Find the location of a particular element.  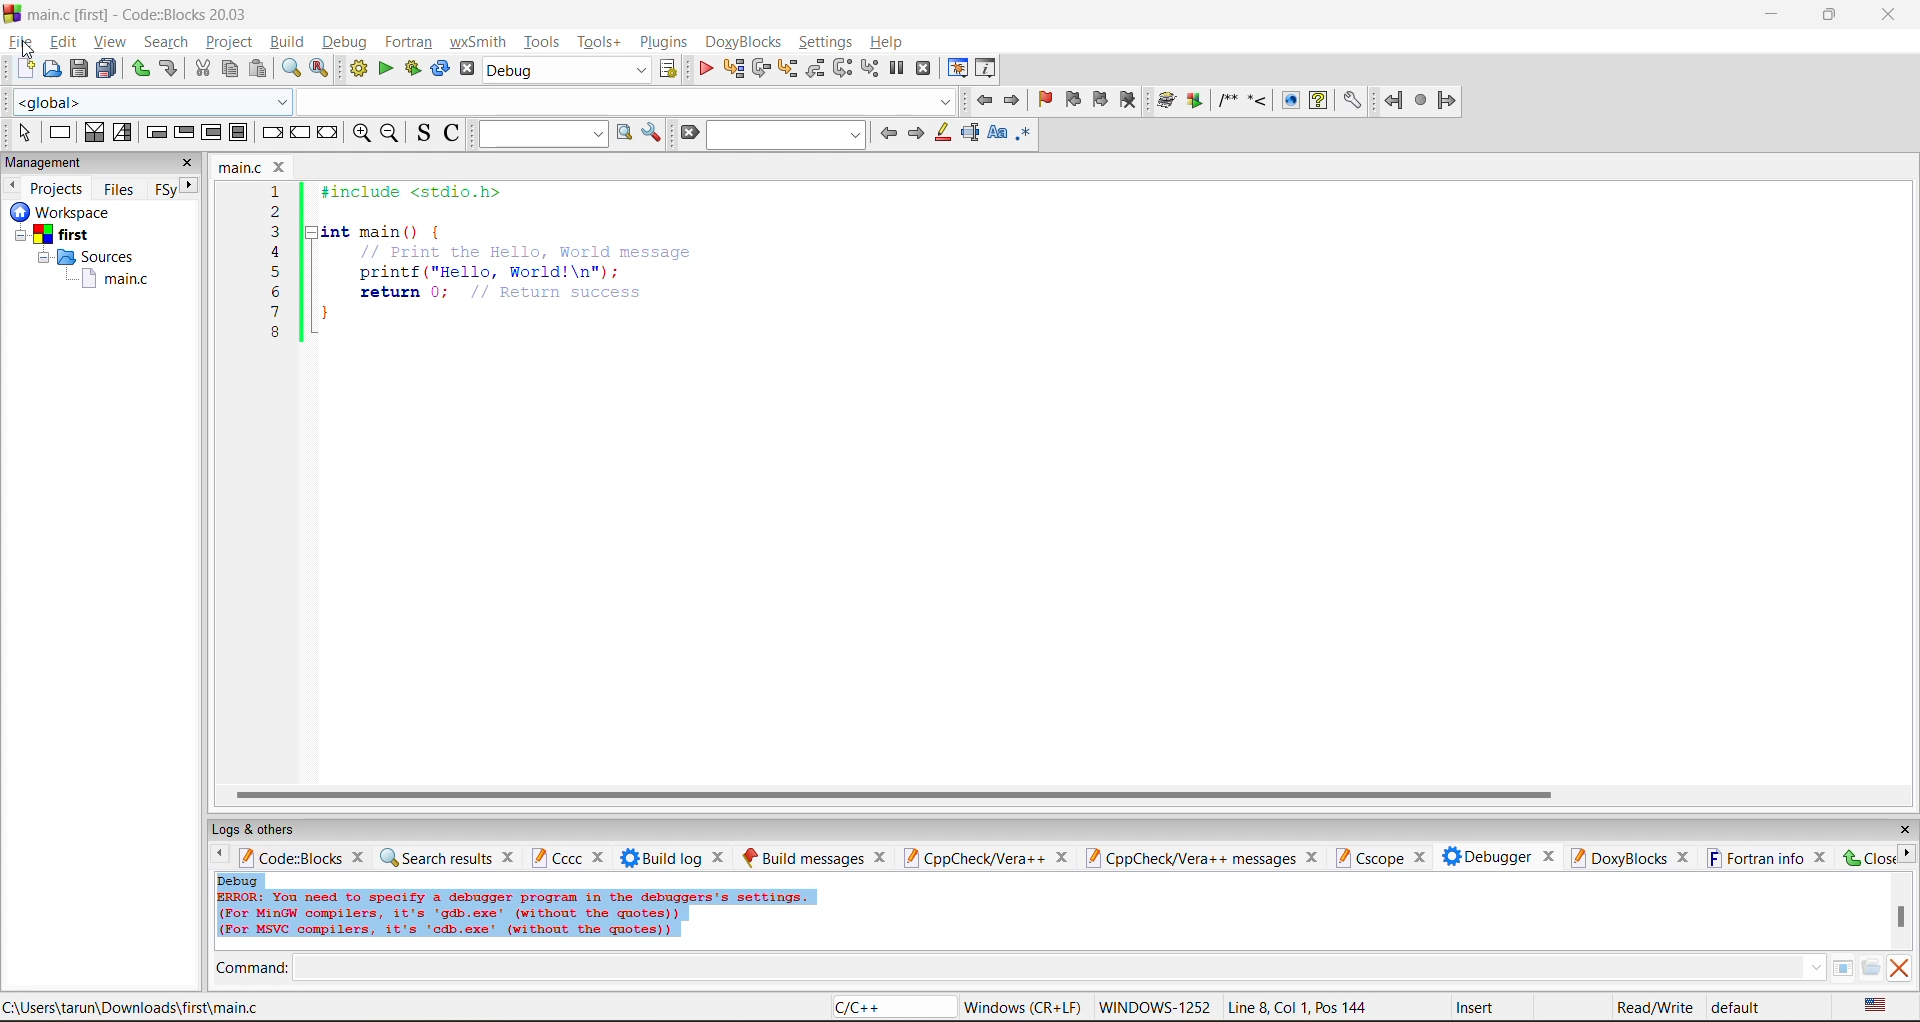

close is located at coordinates (1822, 857).